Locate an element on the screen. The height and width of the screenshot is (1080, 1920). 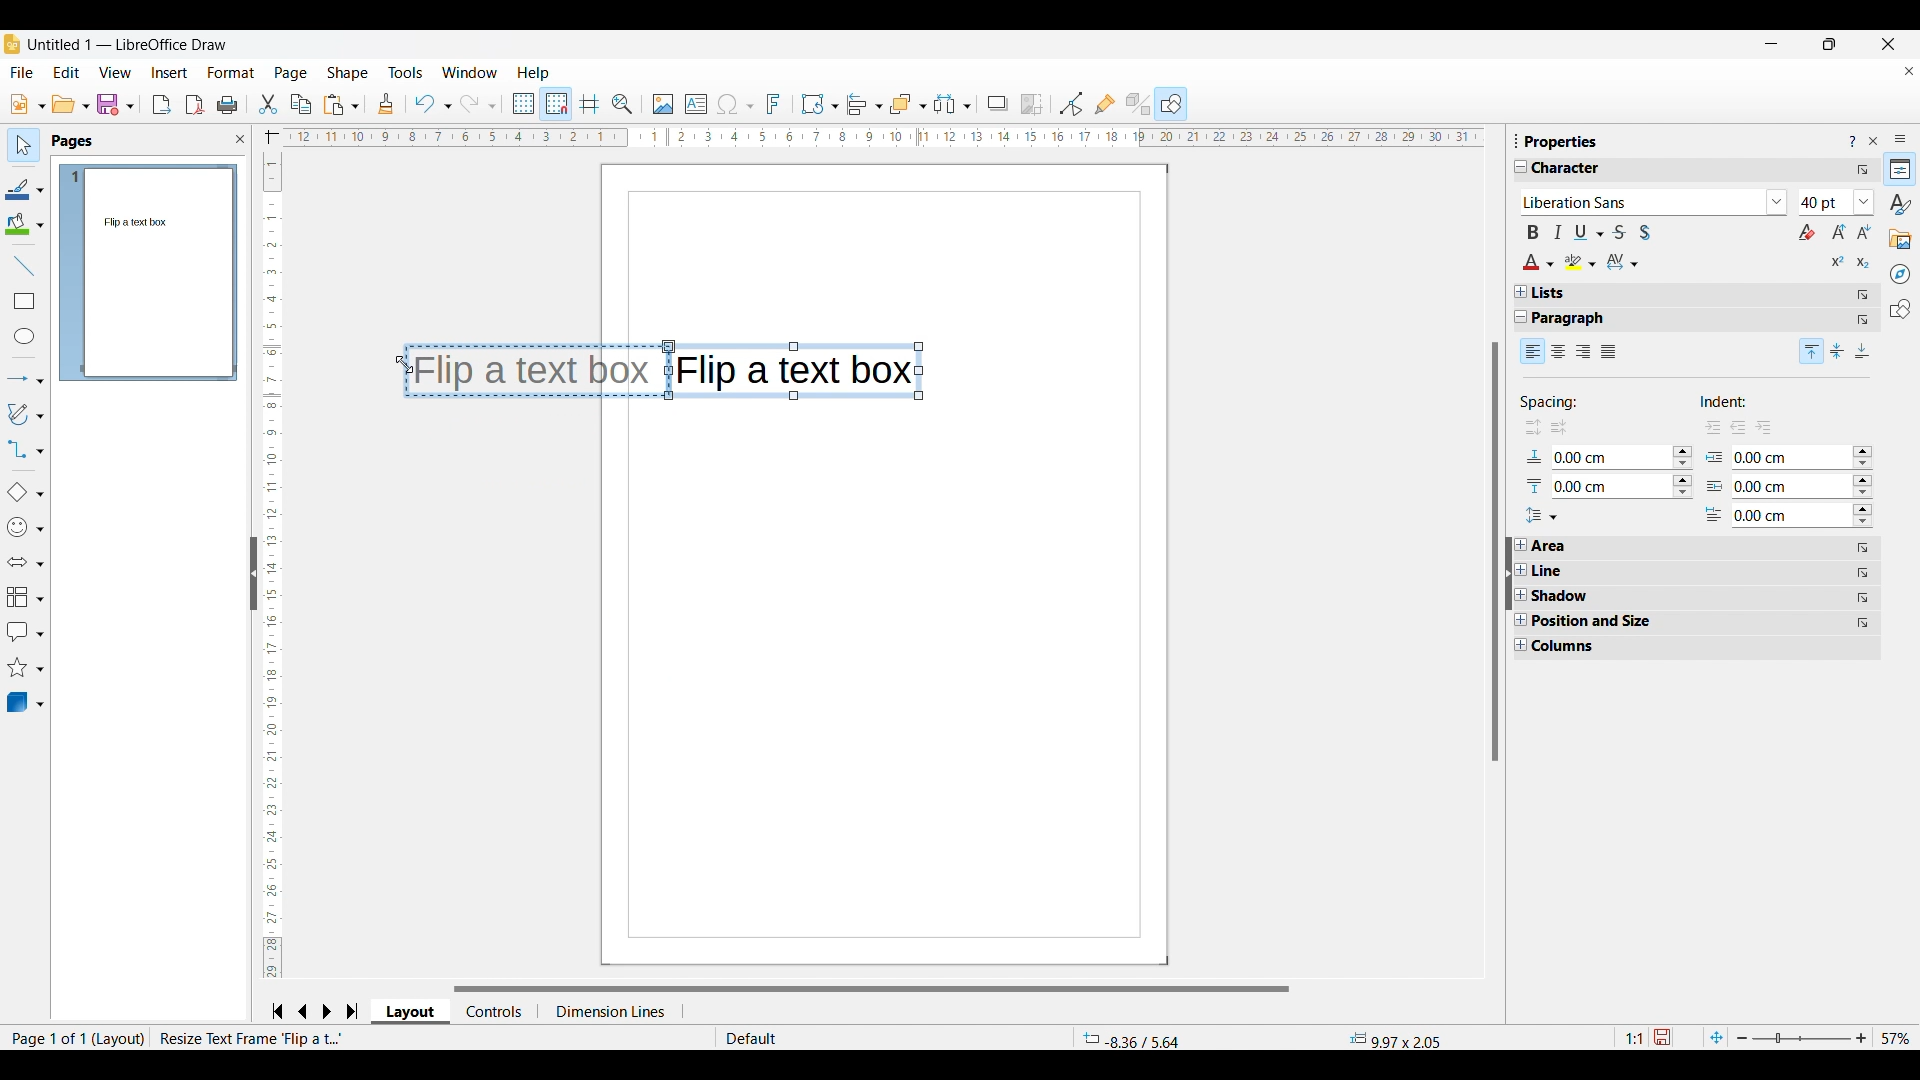
layout is located at coordinates (120, 1039).